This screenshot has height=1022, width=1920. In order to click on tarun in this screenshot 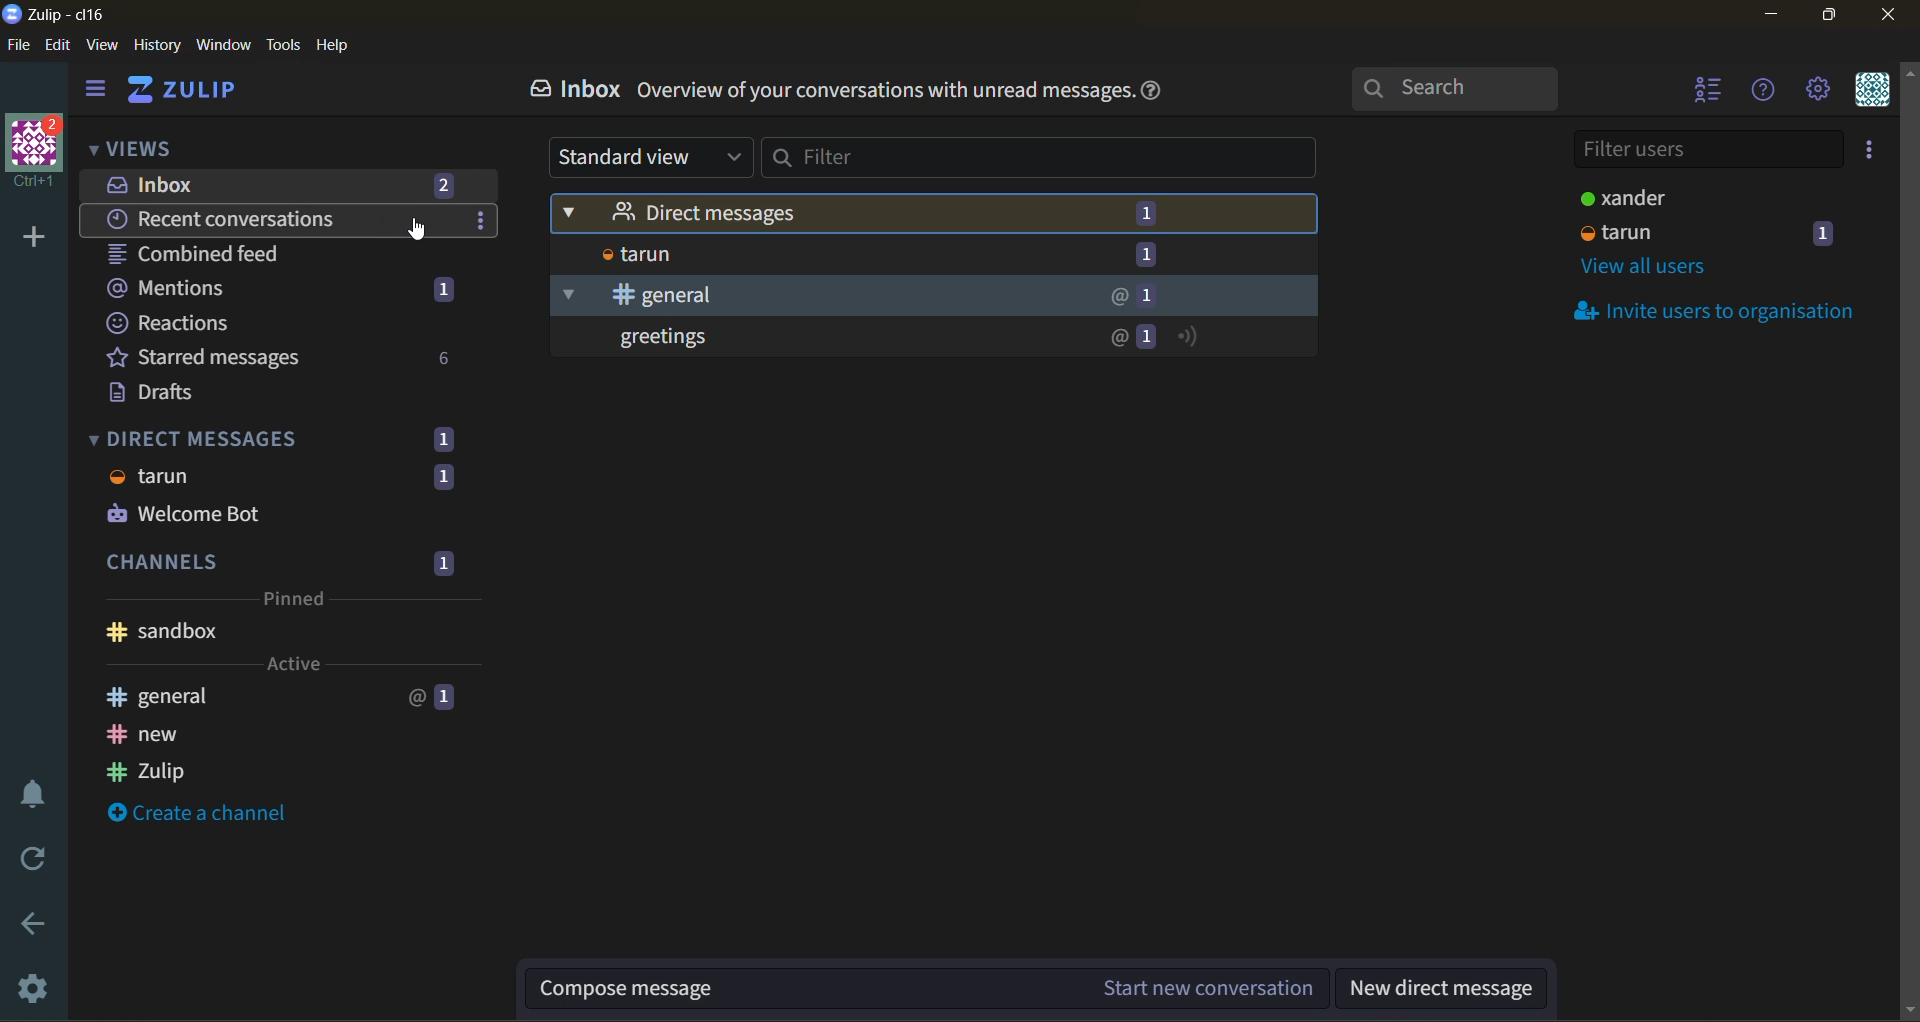, I will do `click(827, 255)`.